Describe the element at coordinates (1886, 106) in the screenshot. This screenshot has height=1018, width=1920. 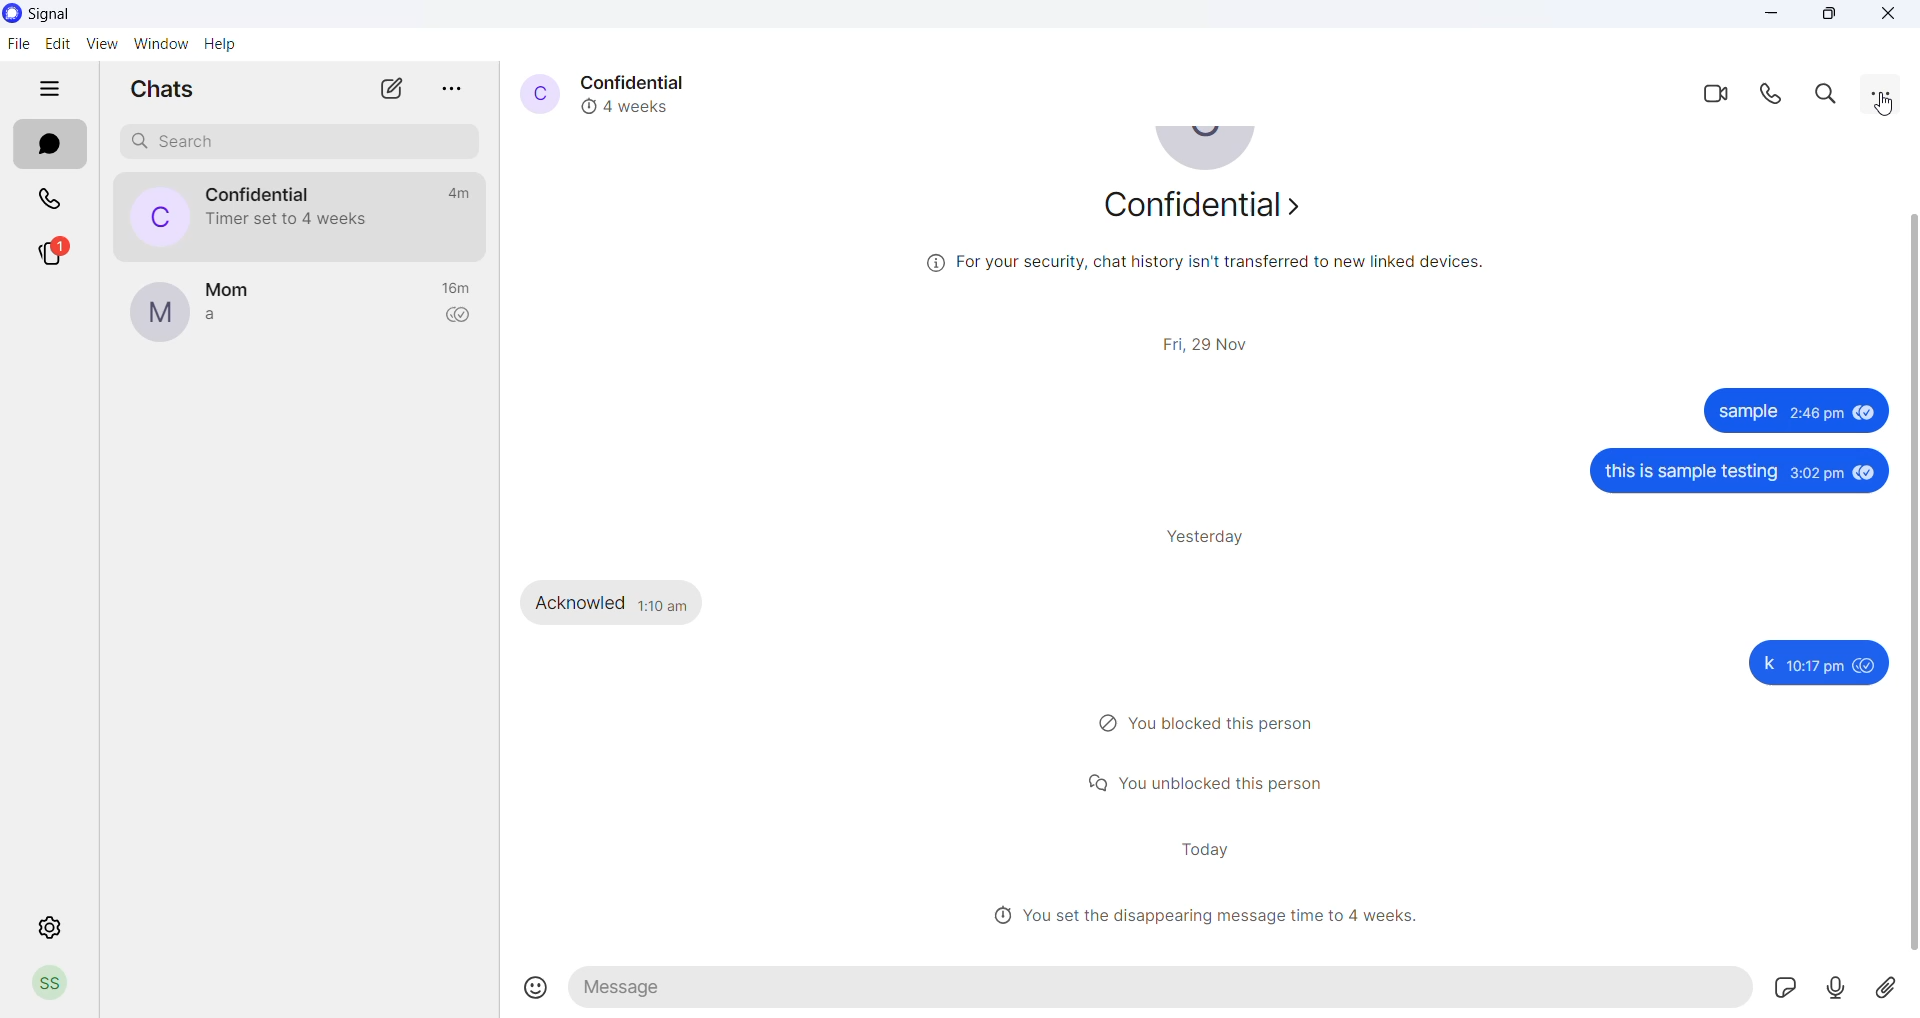
I see `cursor` at that location.